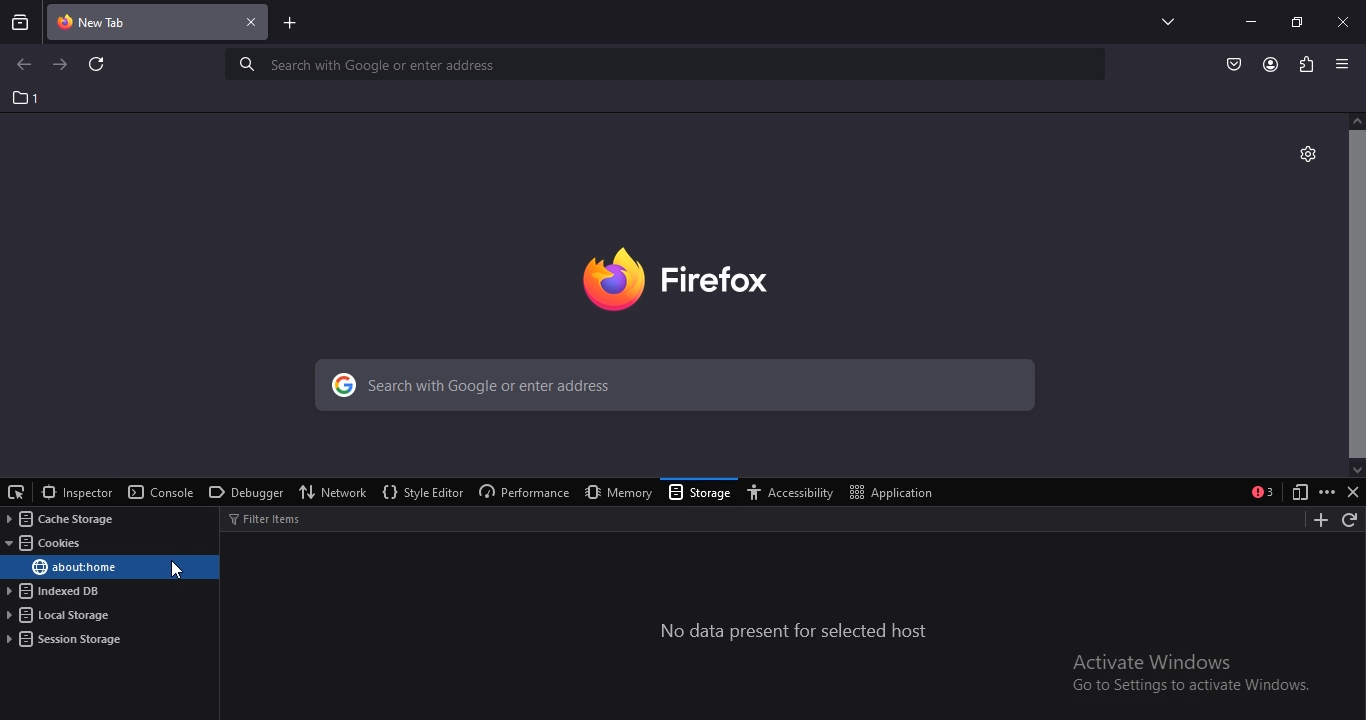  Describe the element at coordinates (614, 492) in the screenshot. I see `memory` at that location.